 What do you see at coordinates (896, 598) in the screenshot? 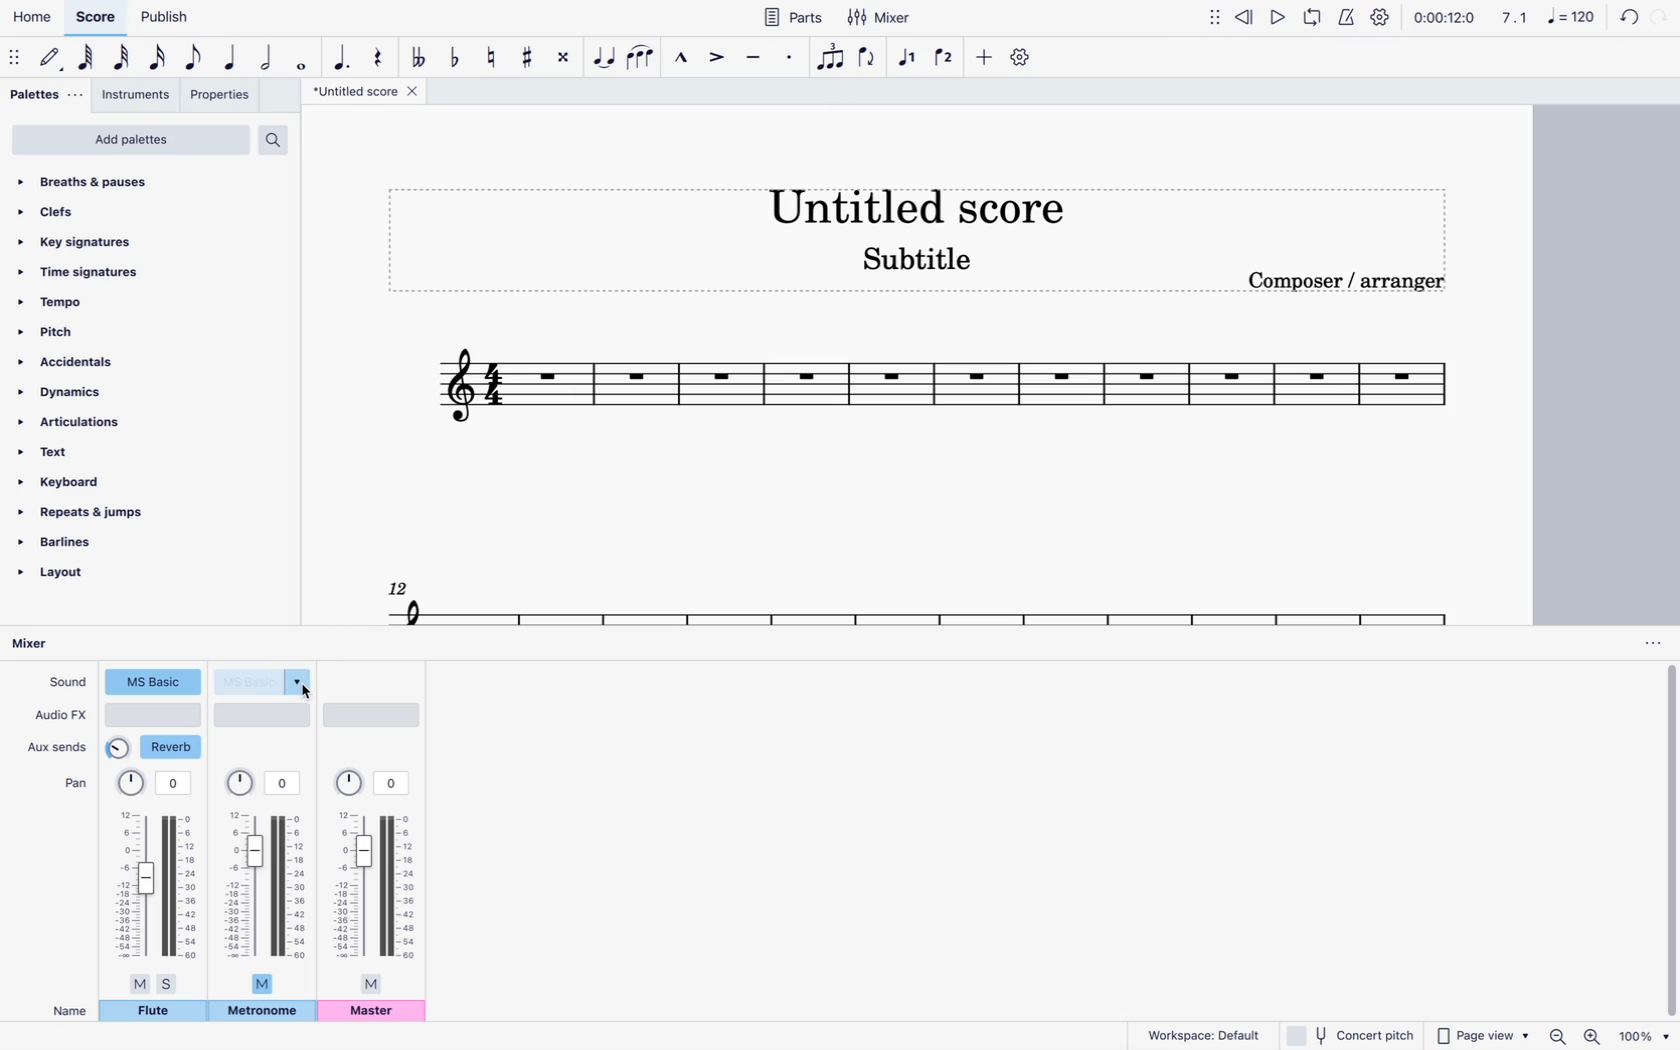
I see `score` at bounding box center [896, 598].